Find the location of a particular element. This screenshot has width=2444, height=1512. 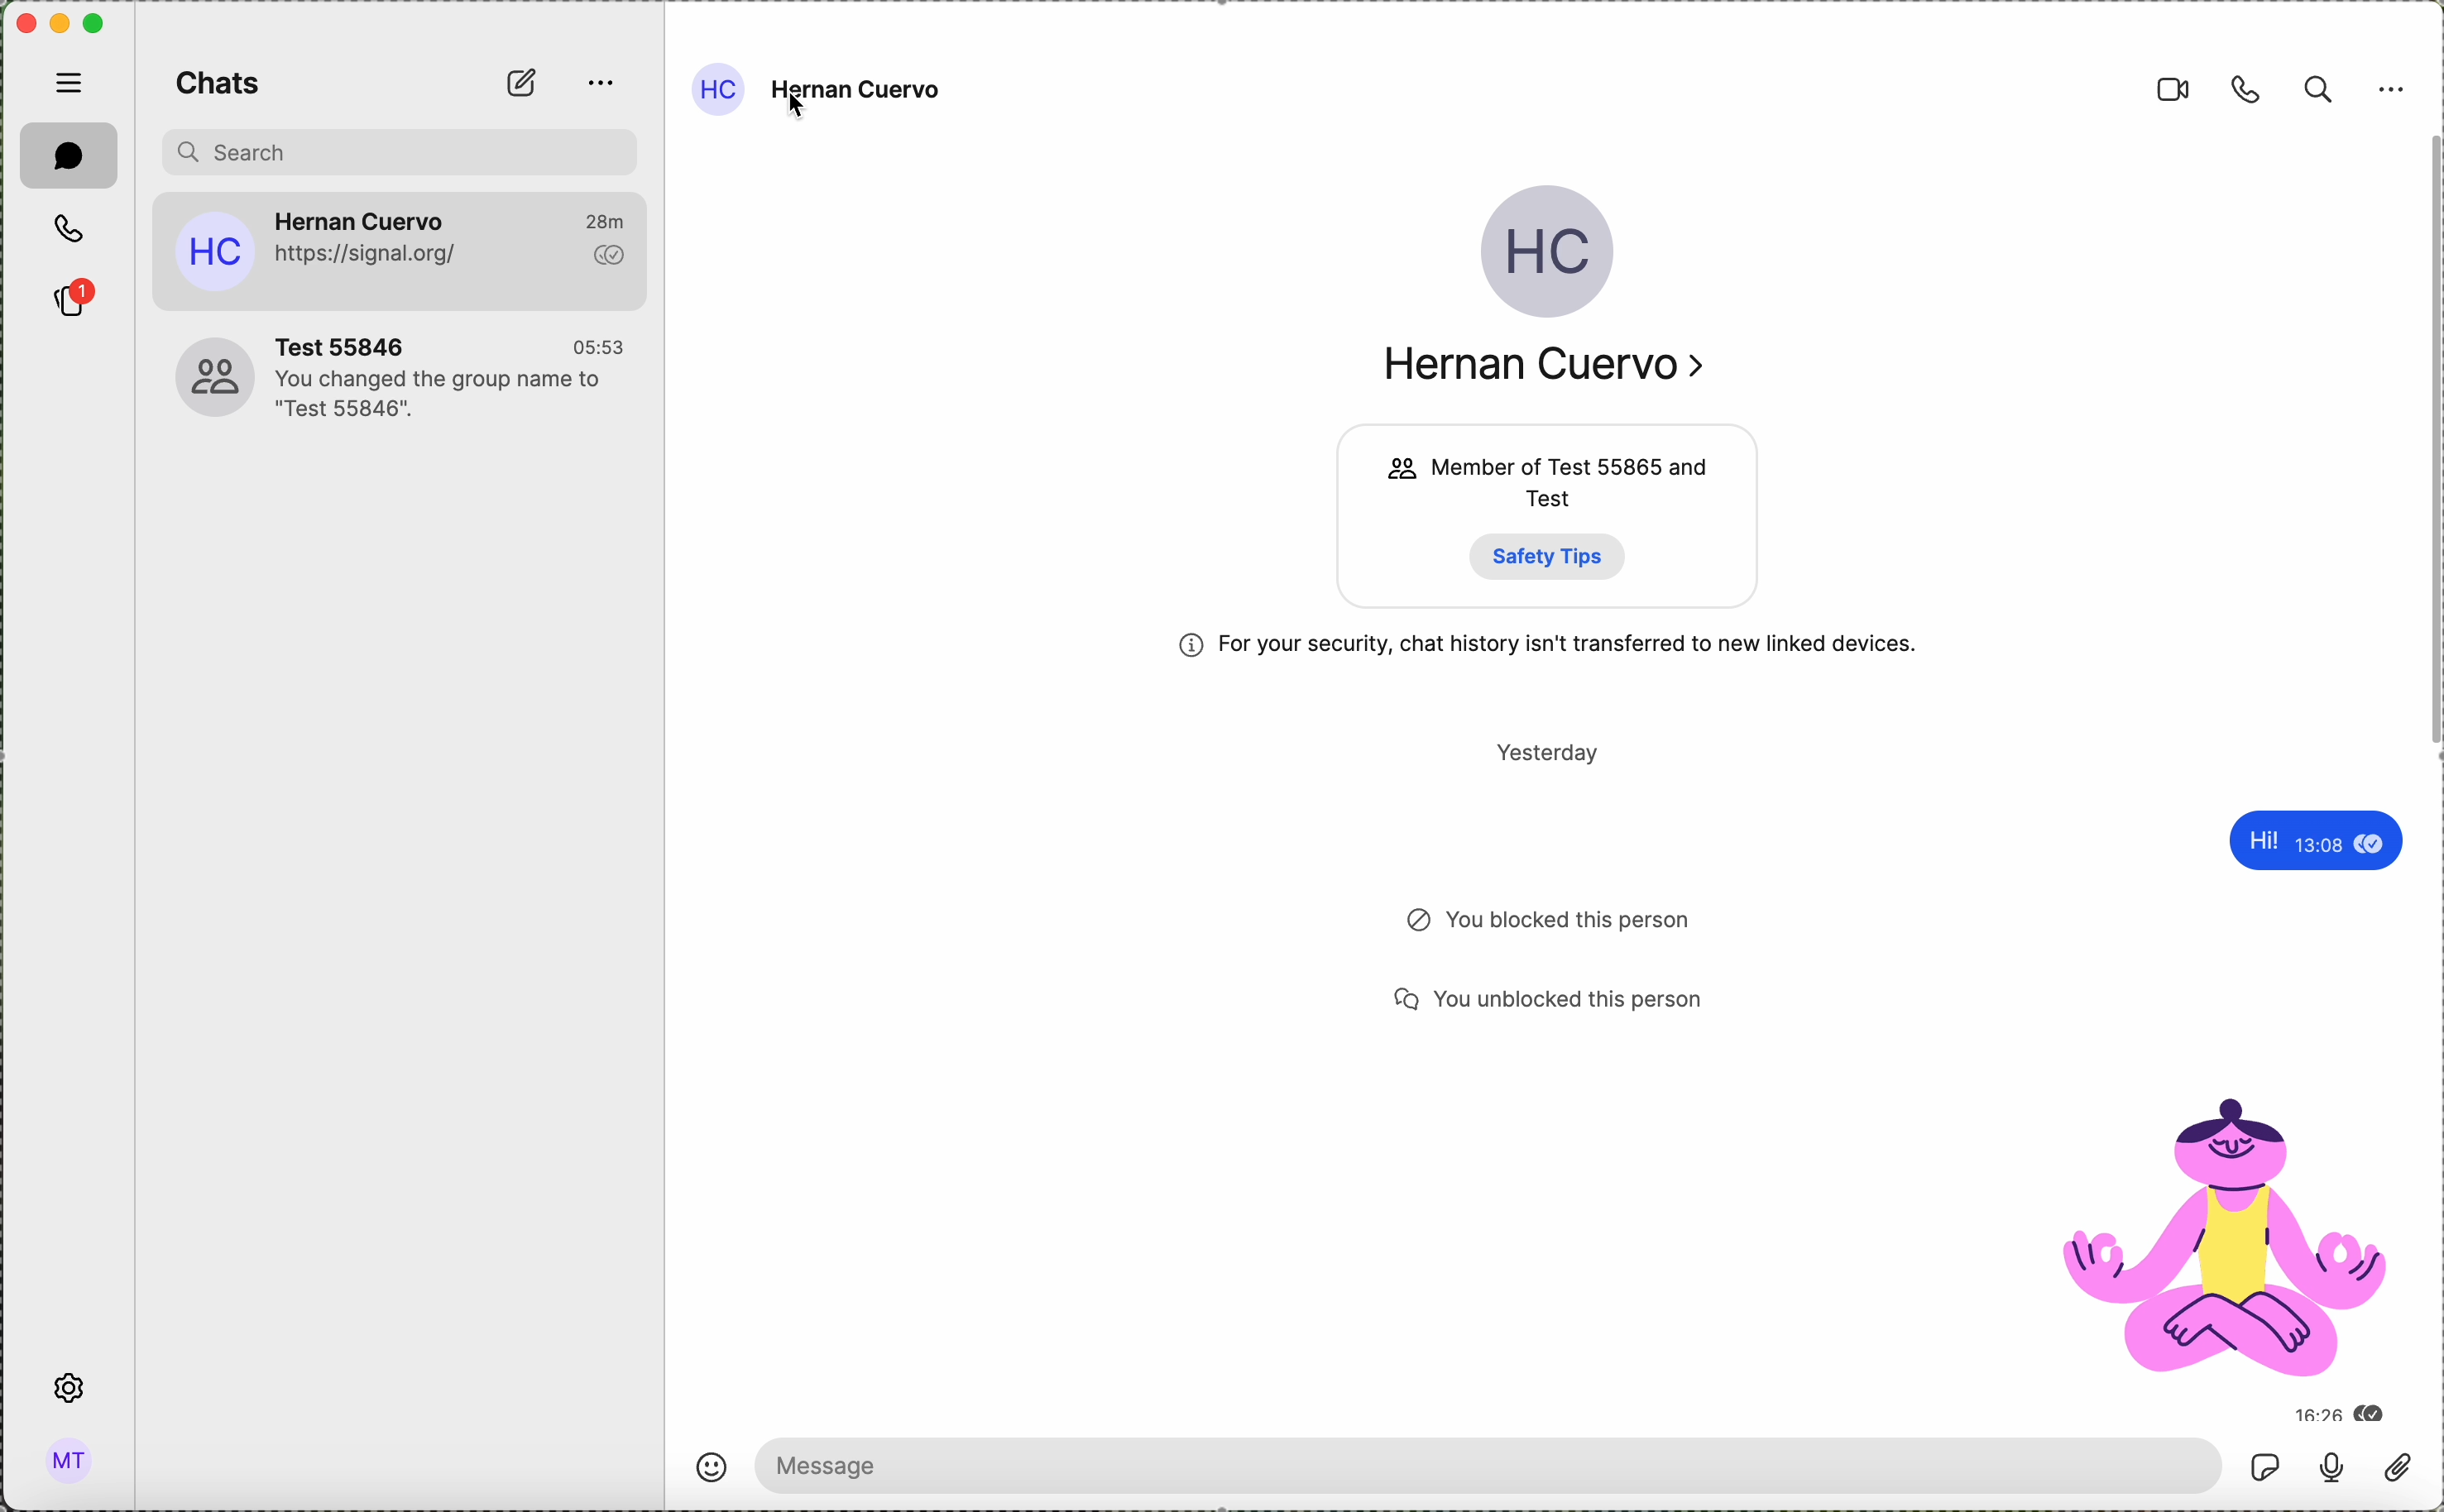

scroll is located at coordinates (2429, 445).